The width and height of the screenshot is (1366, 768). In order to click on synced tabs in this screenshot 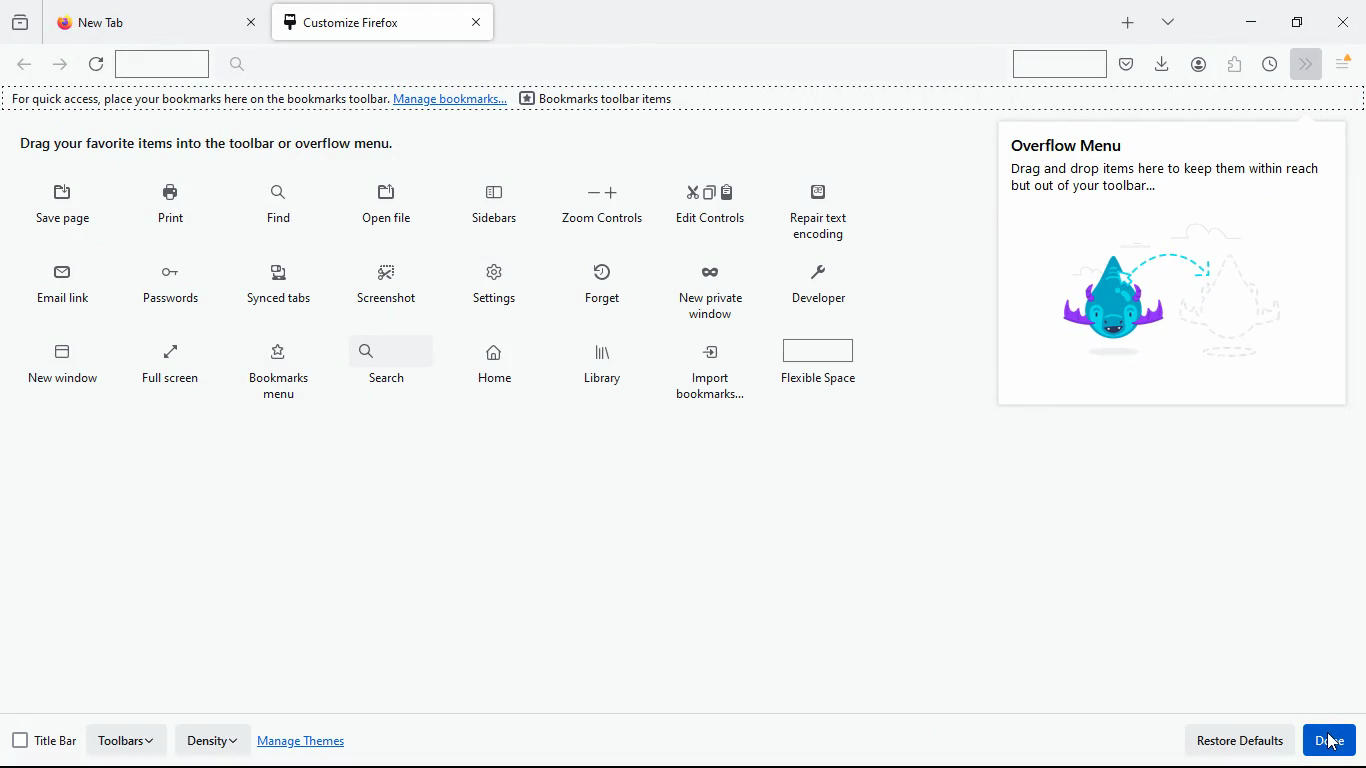, I will do `click(391, 289)`.